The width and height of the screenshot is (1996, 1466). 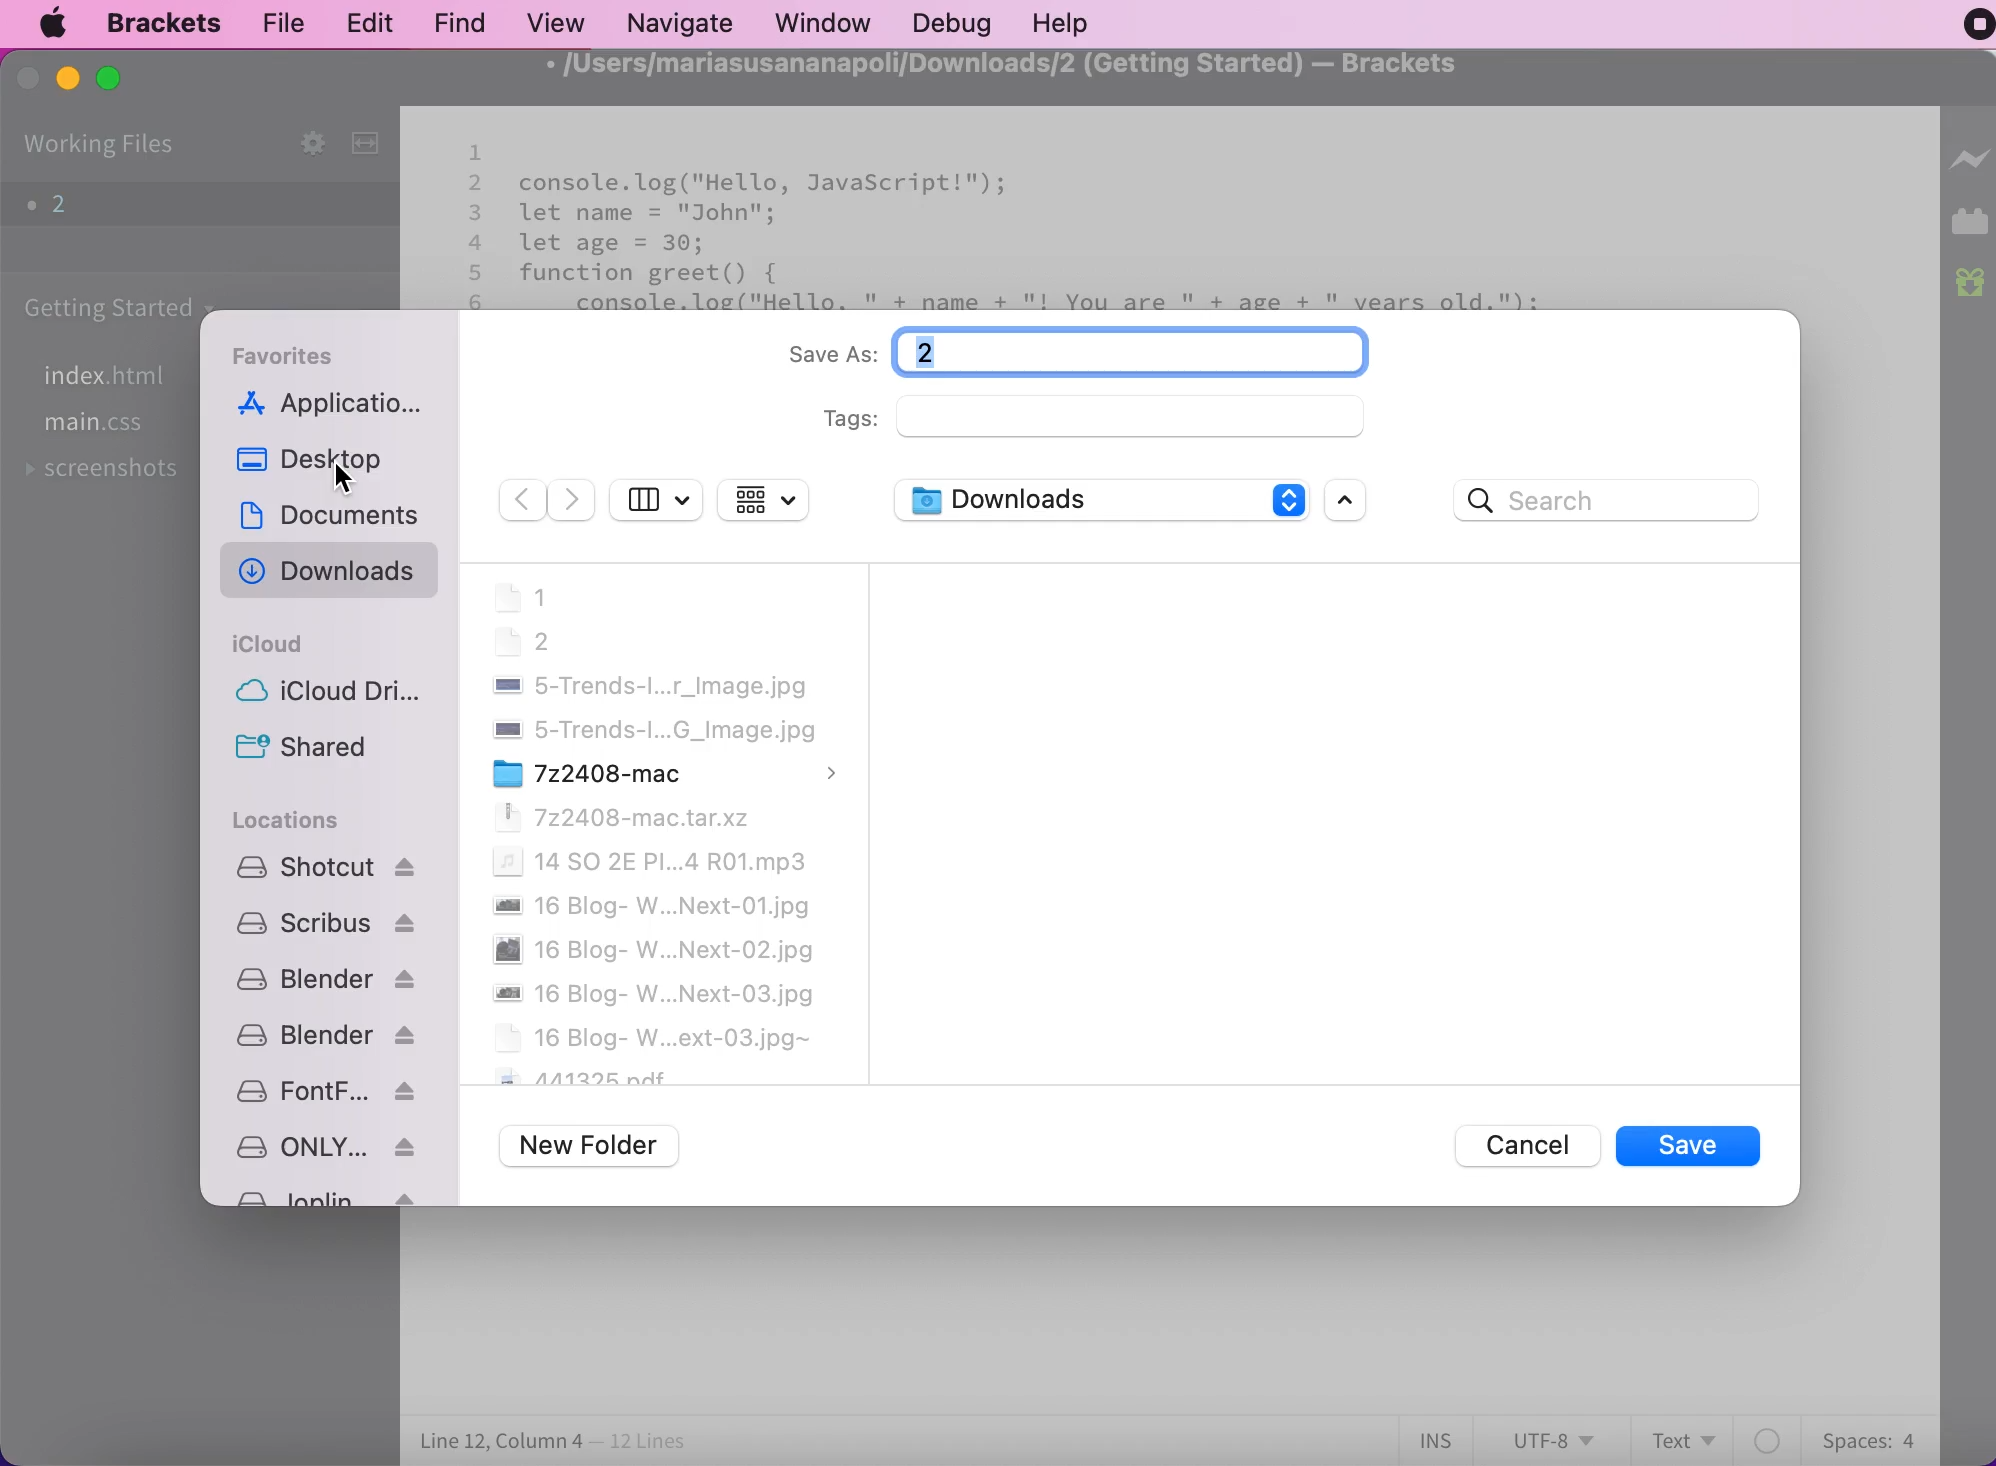 I want to click on view, so click(x=551, y=21).